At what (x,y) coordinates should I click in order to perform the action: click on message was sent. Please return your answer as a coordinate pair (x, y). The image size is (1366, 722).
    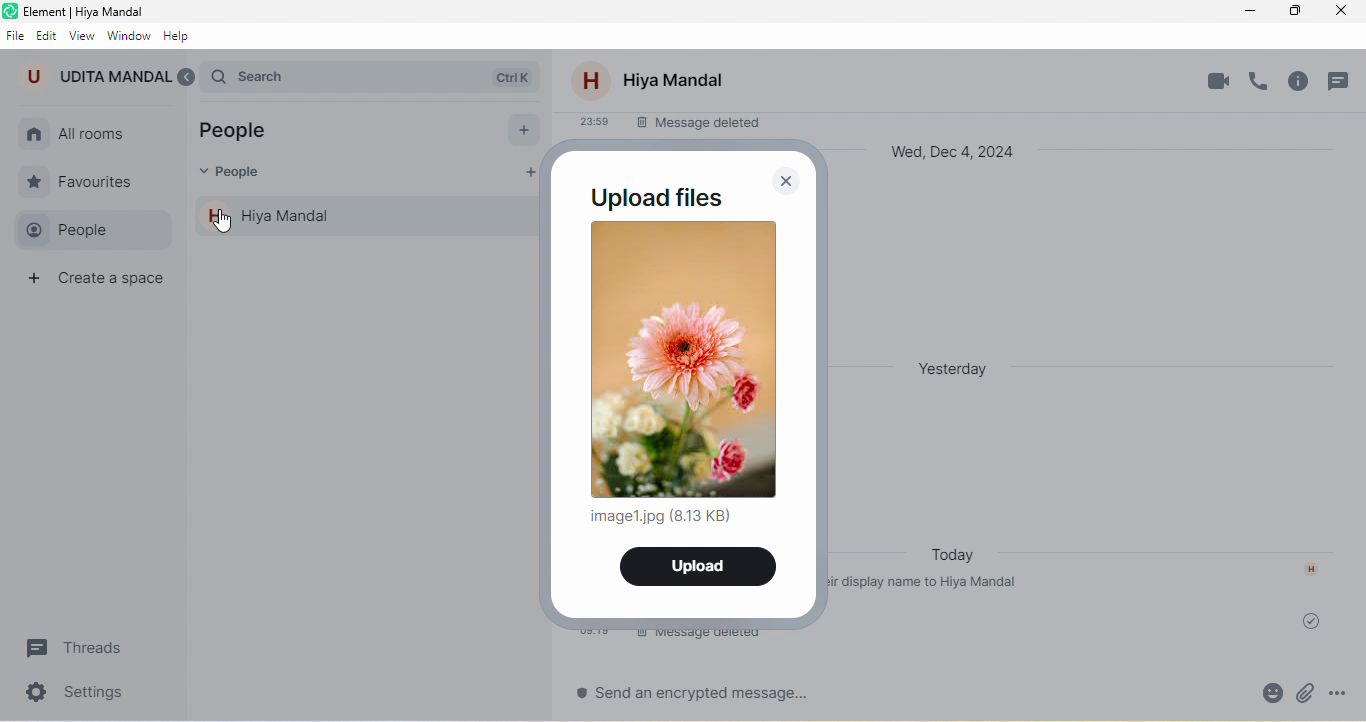
    Looking at the image, I should click on (1314, 622).